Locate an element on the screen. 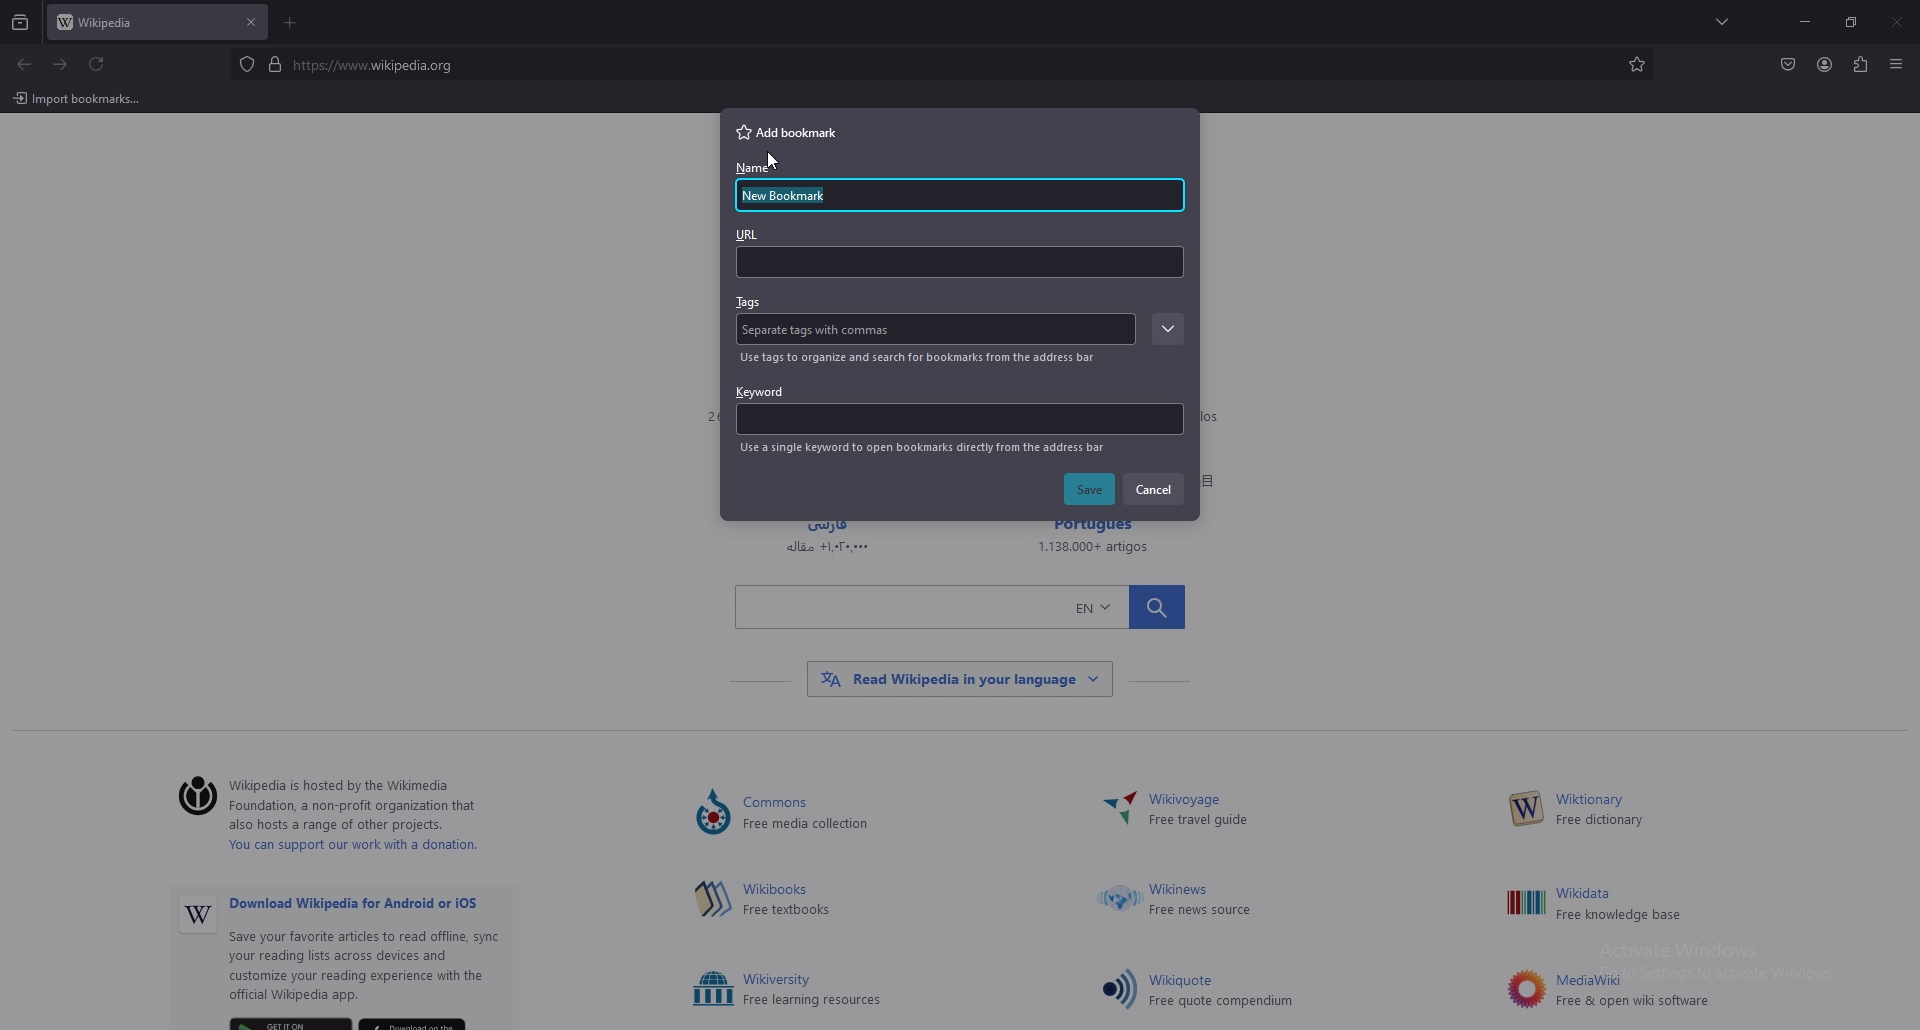 The image size is (1920, 1030).  is located at coordinates (960, 605).